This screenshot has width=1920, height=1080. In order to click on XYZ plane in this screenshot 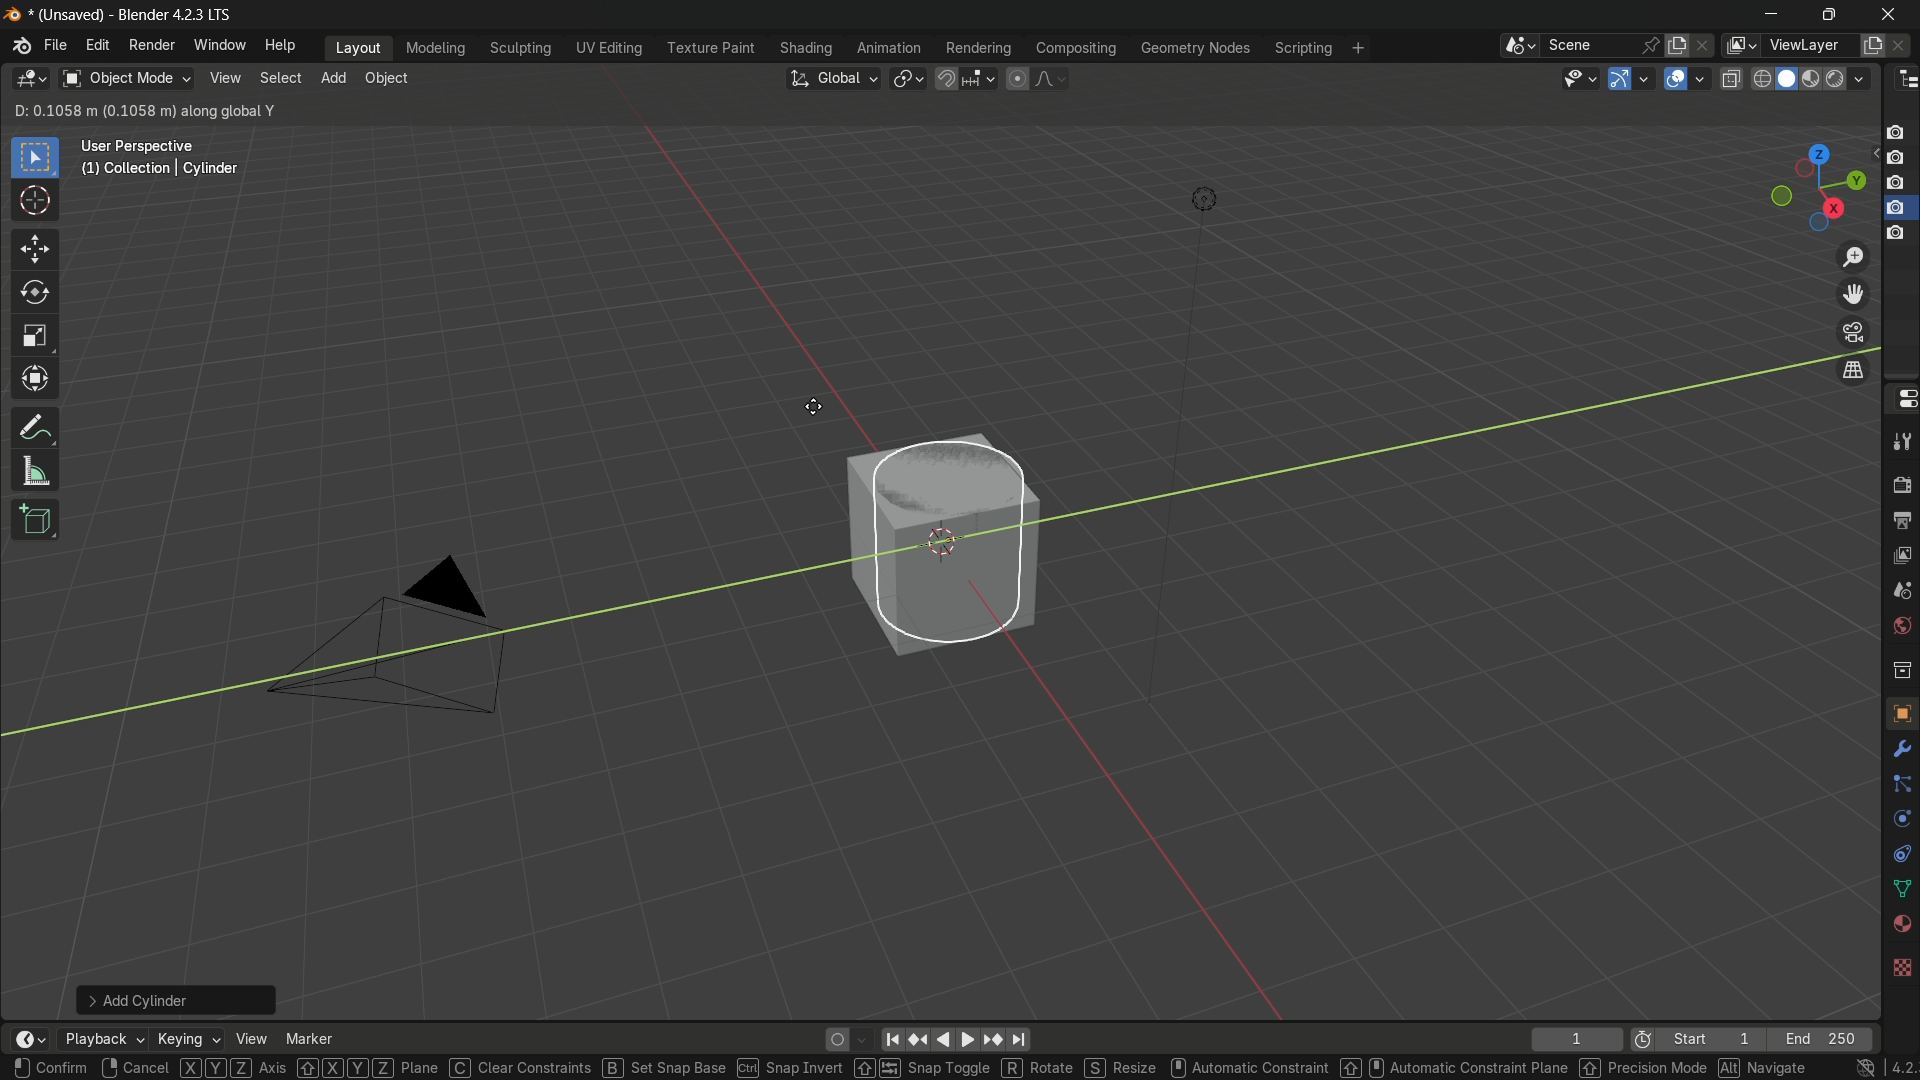, I will do `click(367, 1066)`.